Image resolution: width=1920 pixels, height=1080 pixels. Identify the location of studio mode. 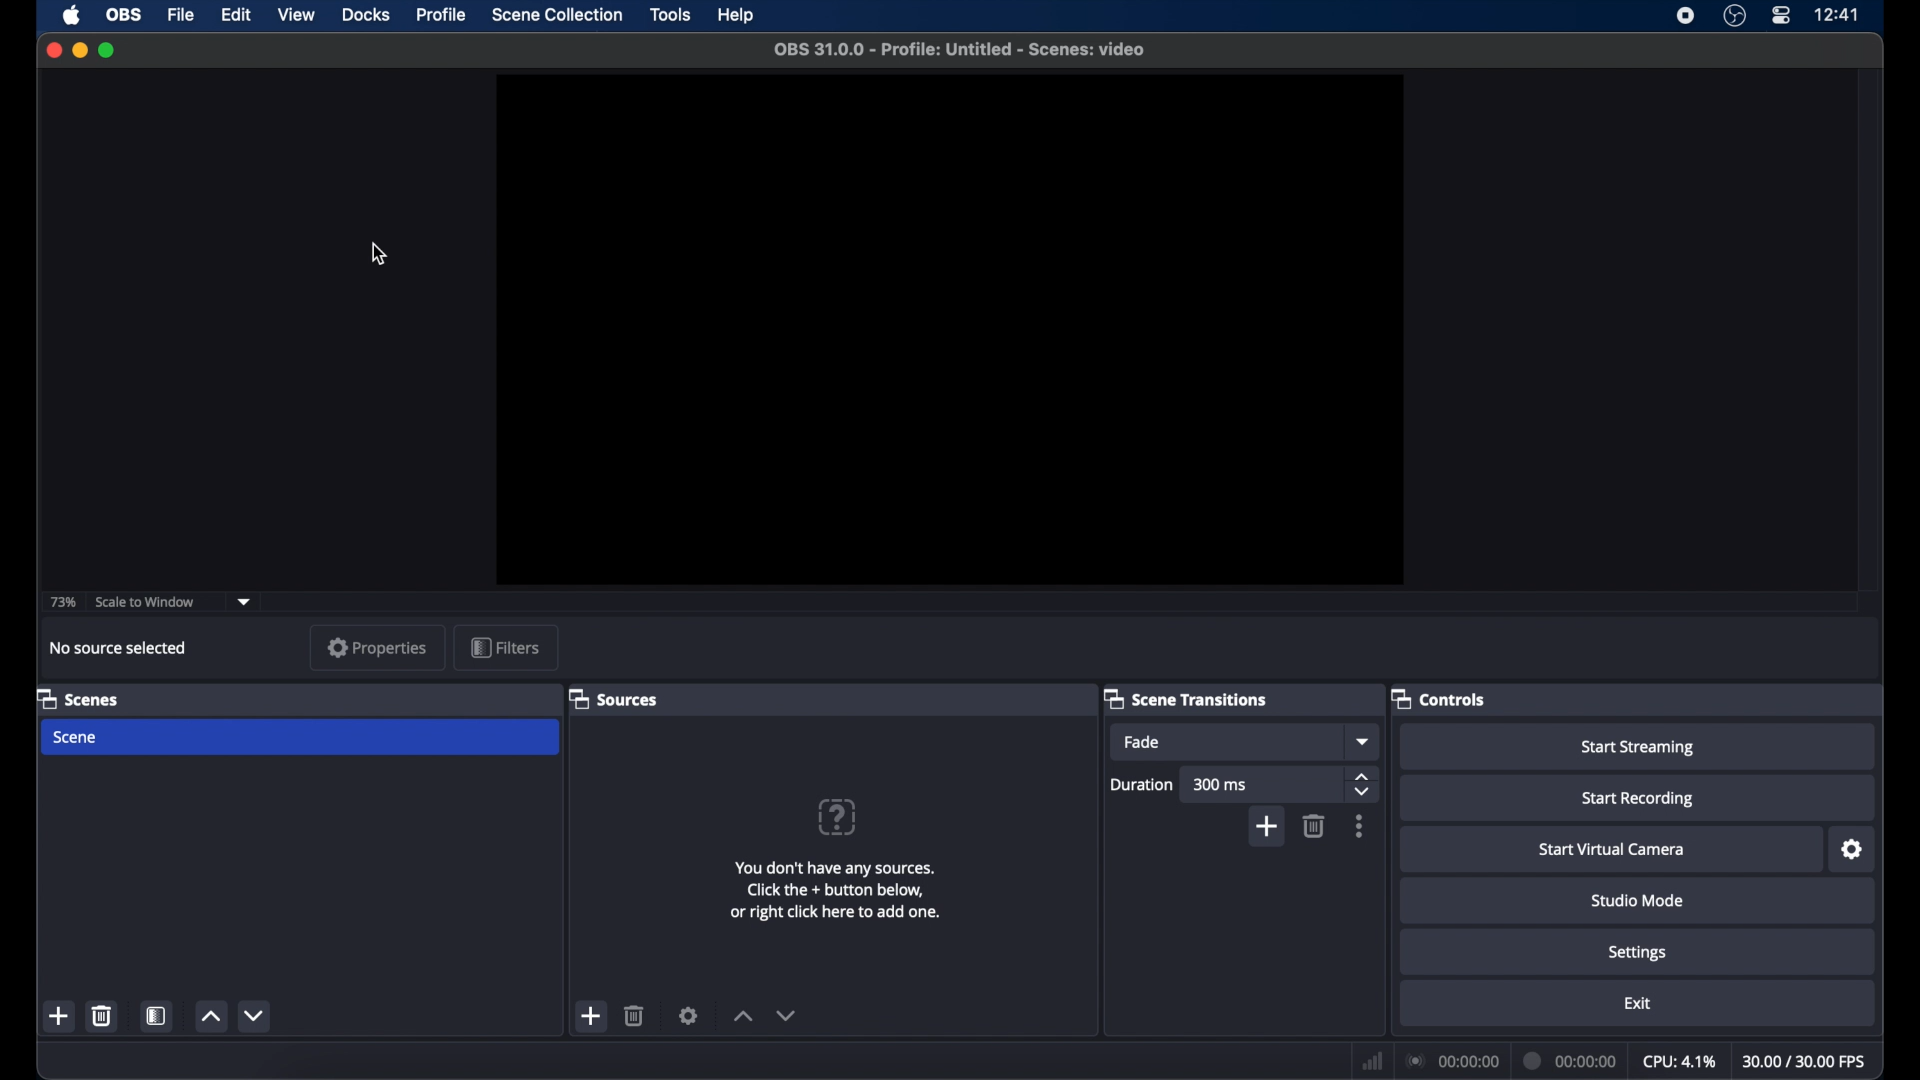
(1643, 900).